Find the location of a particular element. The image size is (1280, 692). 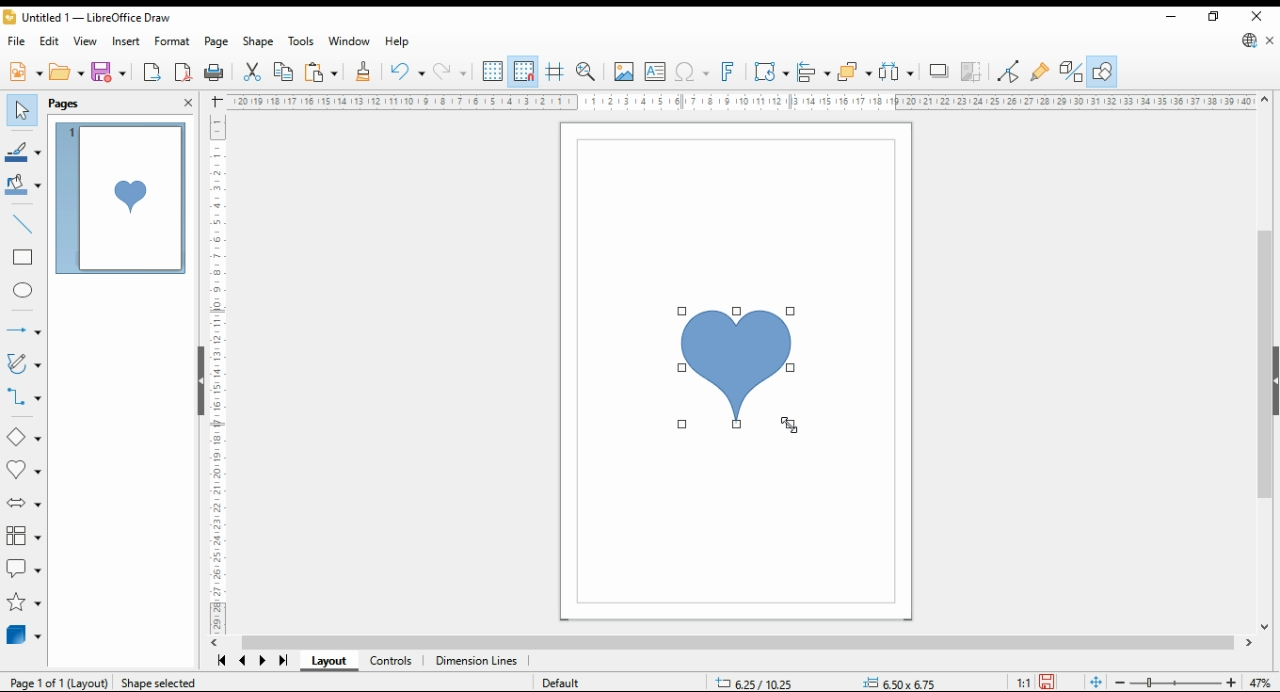

insert is located at coordinates (126, 42).